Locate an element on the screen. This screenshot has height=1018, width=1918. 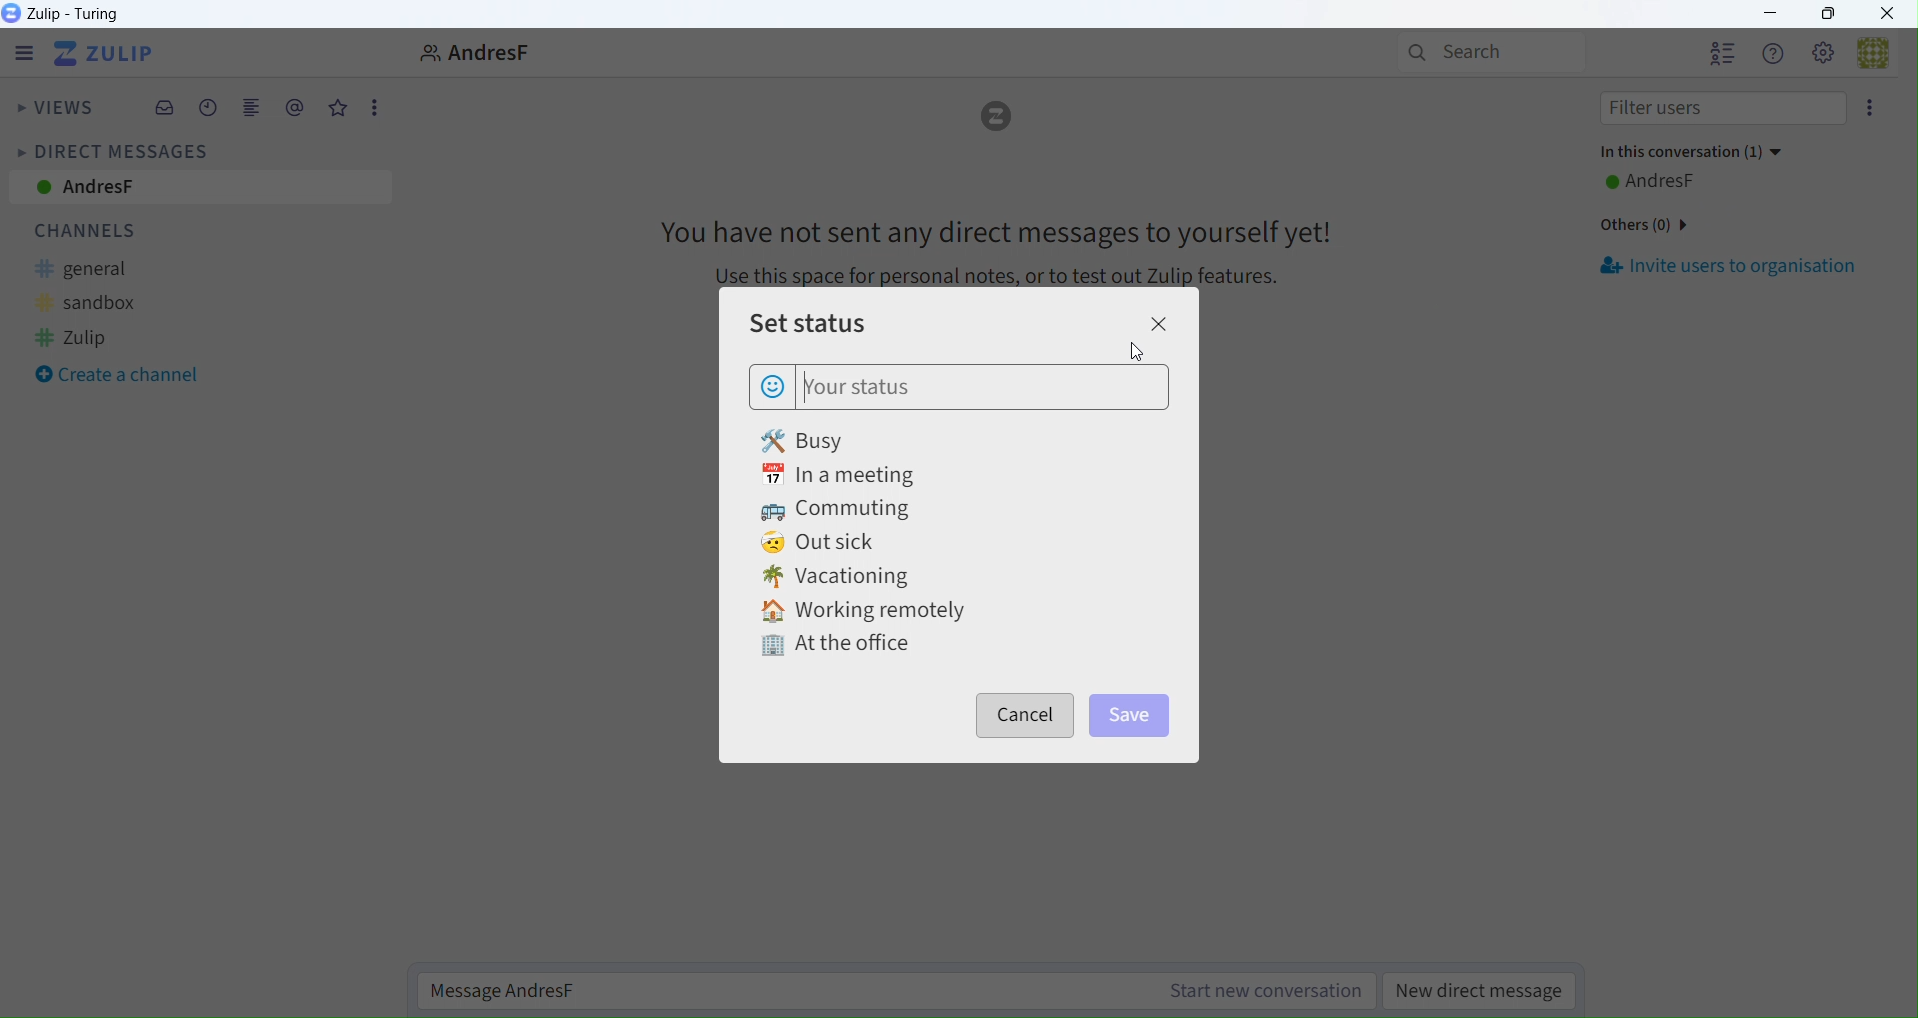
Logo is located at coordinates (999, 120).